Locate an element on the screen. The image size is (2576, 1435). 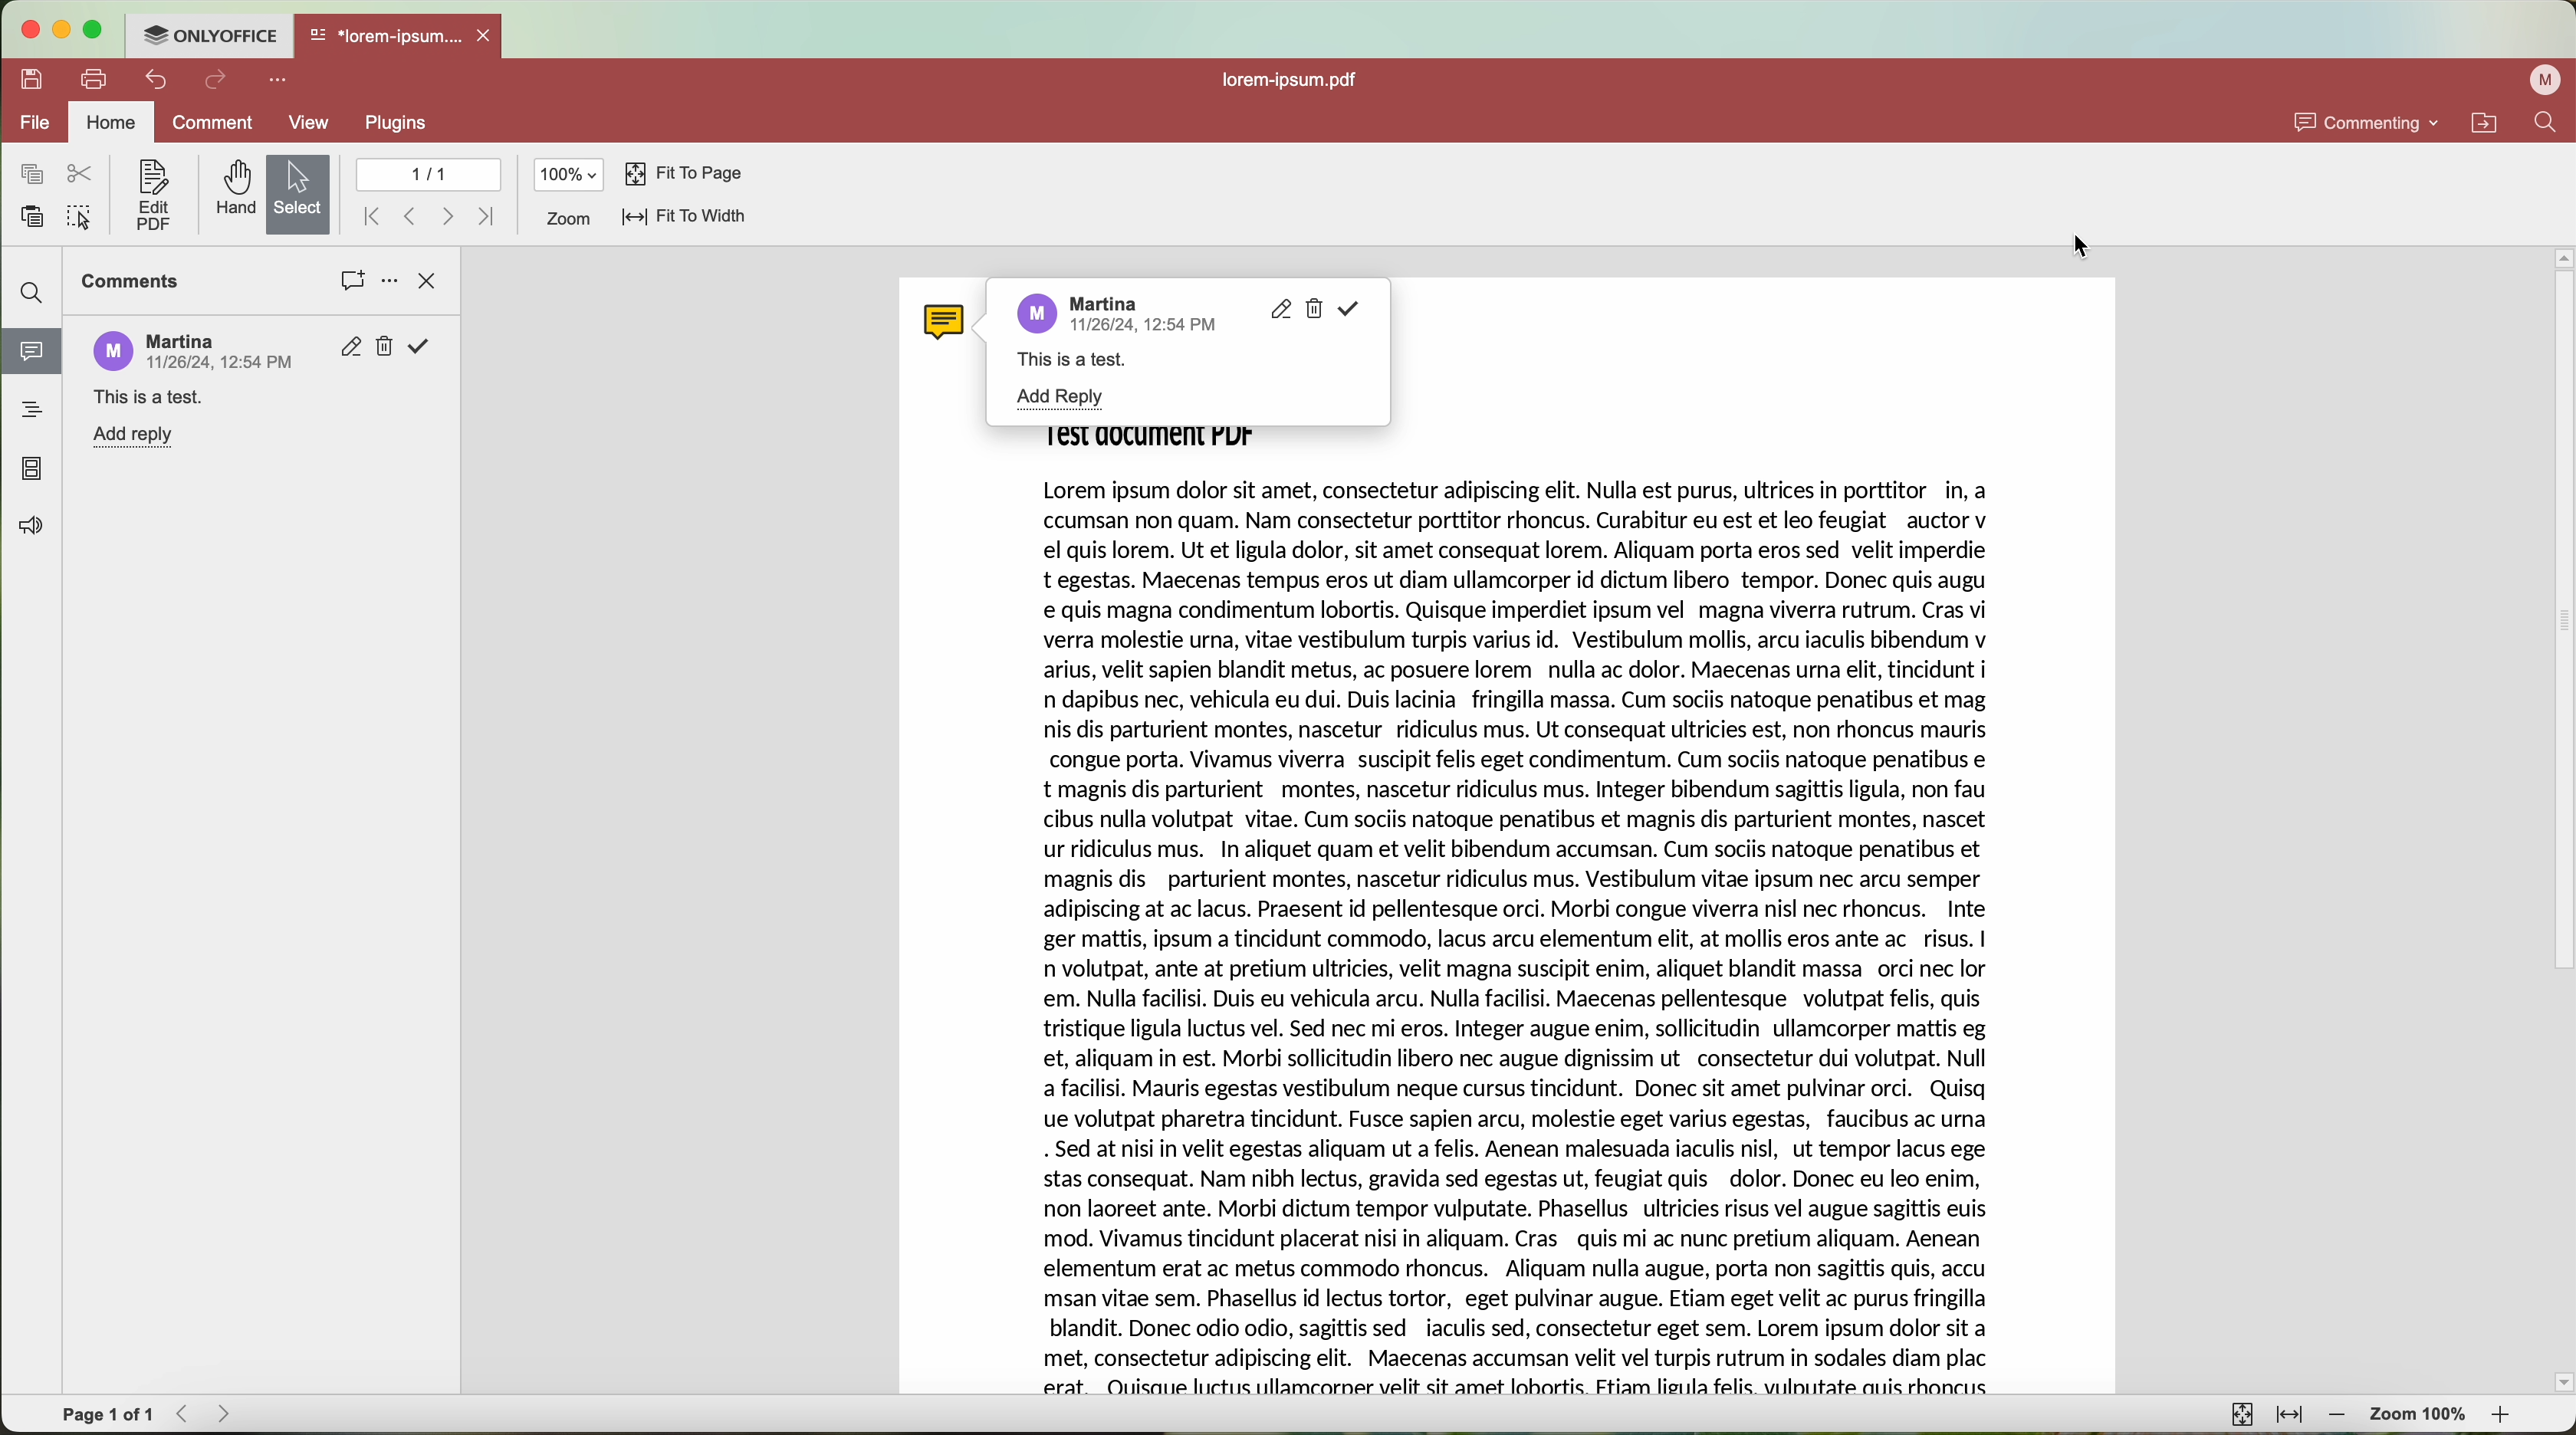
new comment is located at coordinates (142, 398).